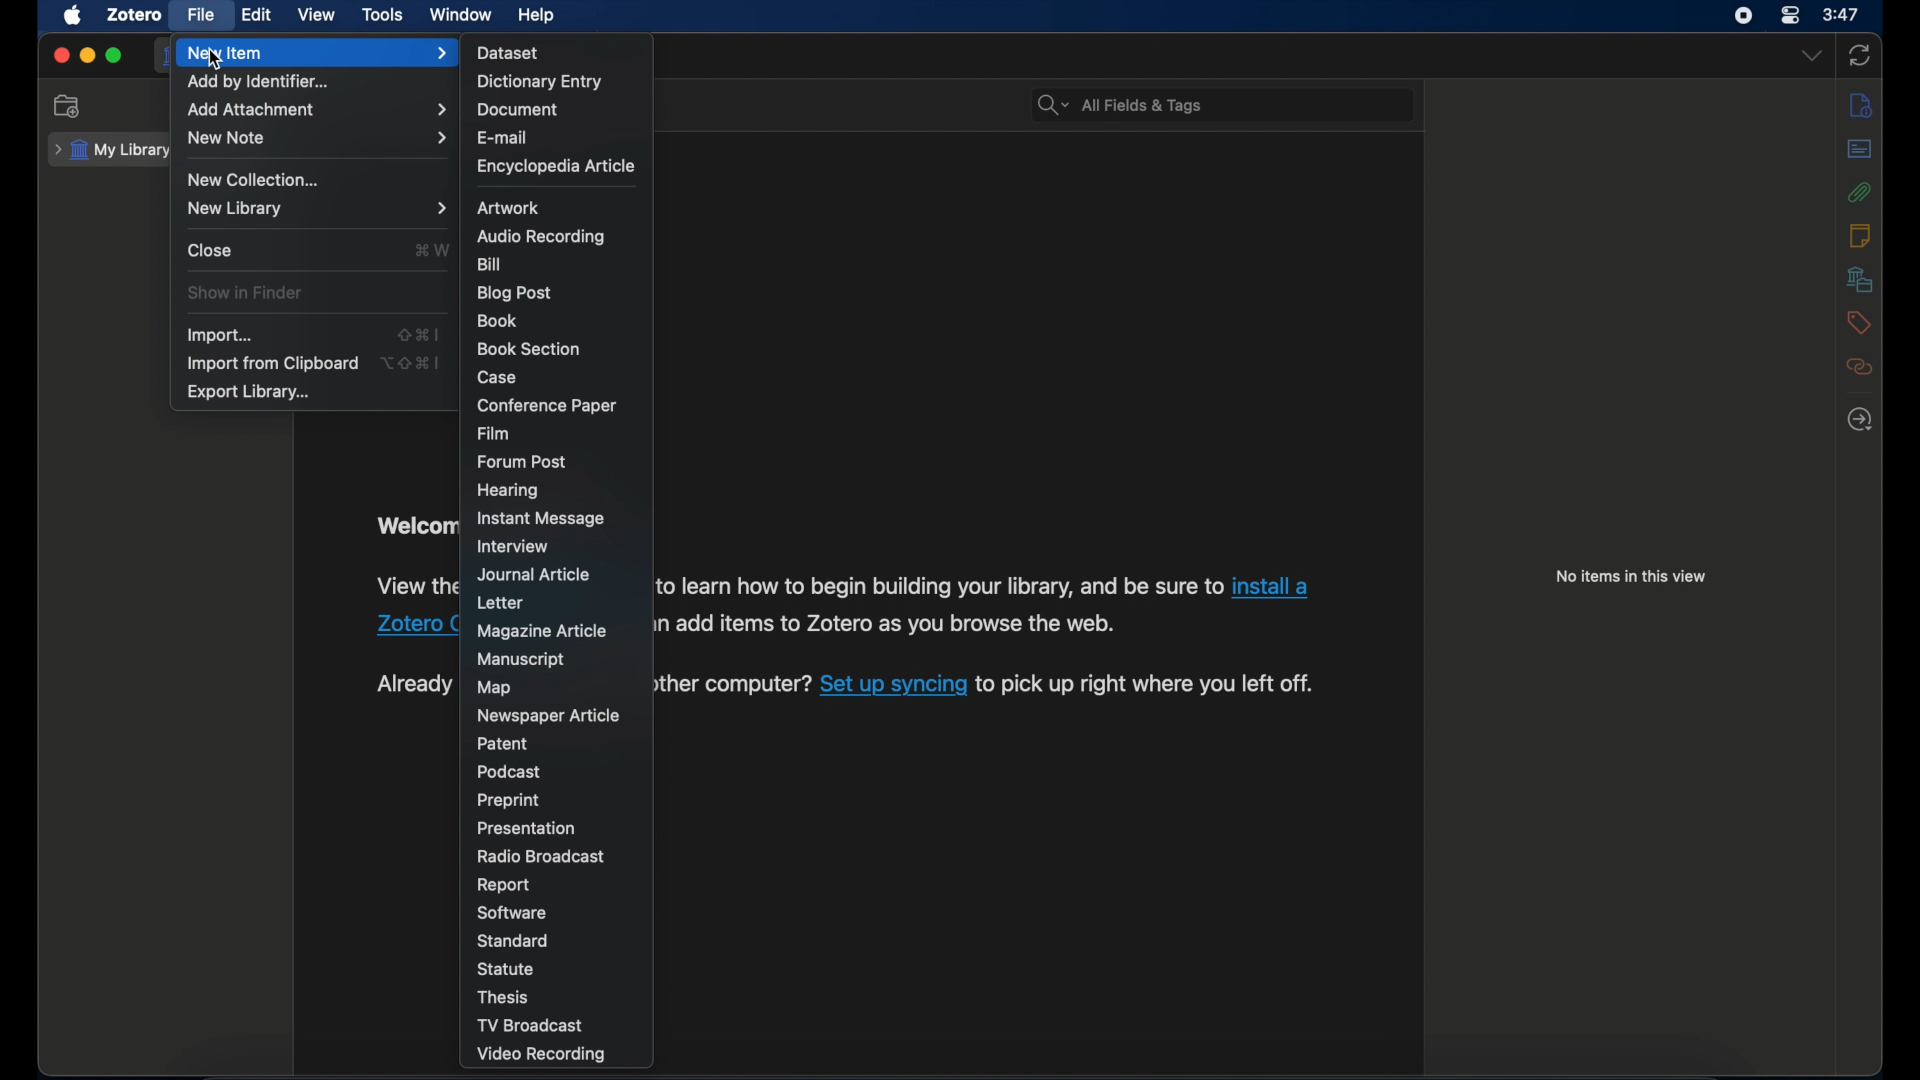 The height and width of the screenshot is (1080, 1920). Describe the element at coordinates (217, 62) in the screenshot. I see `cursor` at that location.